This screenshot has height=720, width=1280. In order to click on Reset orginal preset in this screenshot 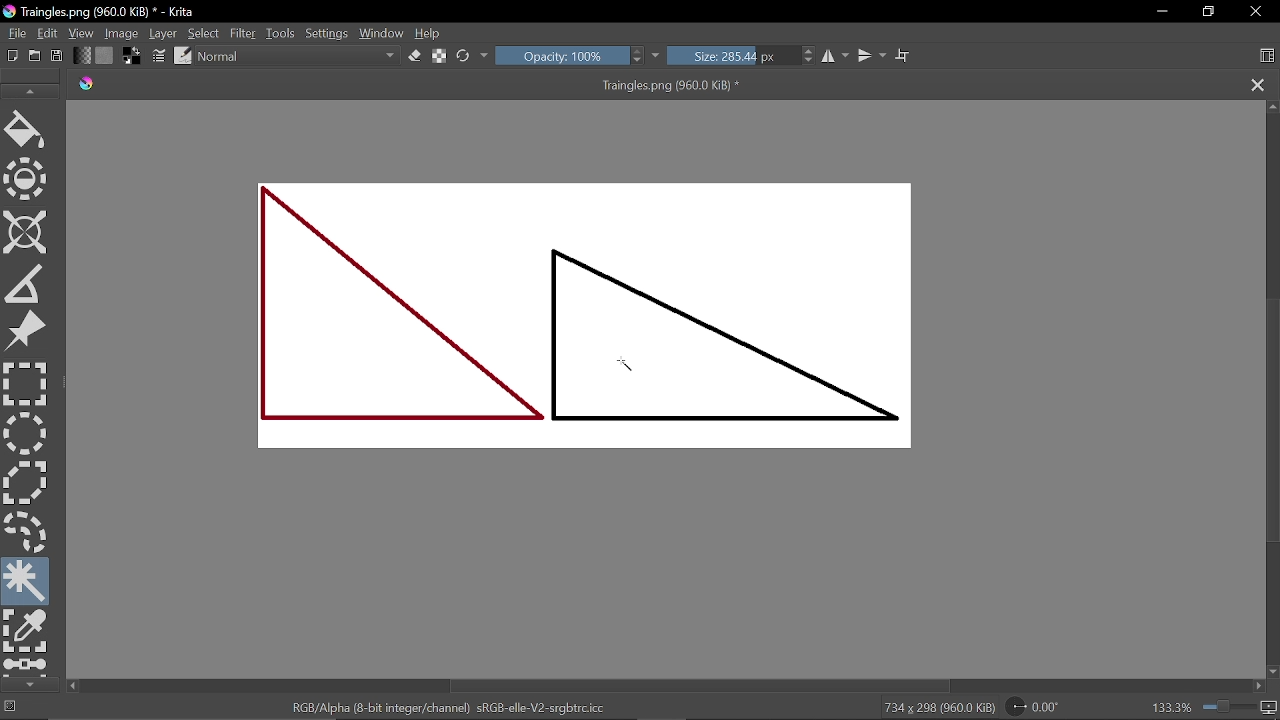, I will do `click(464, 55)`.